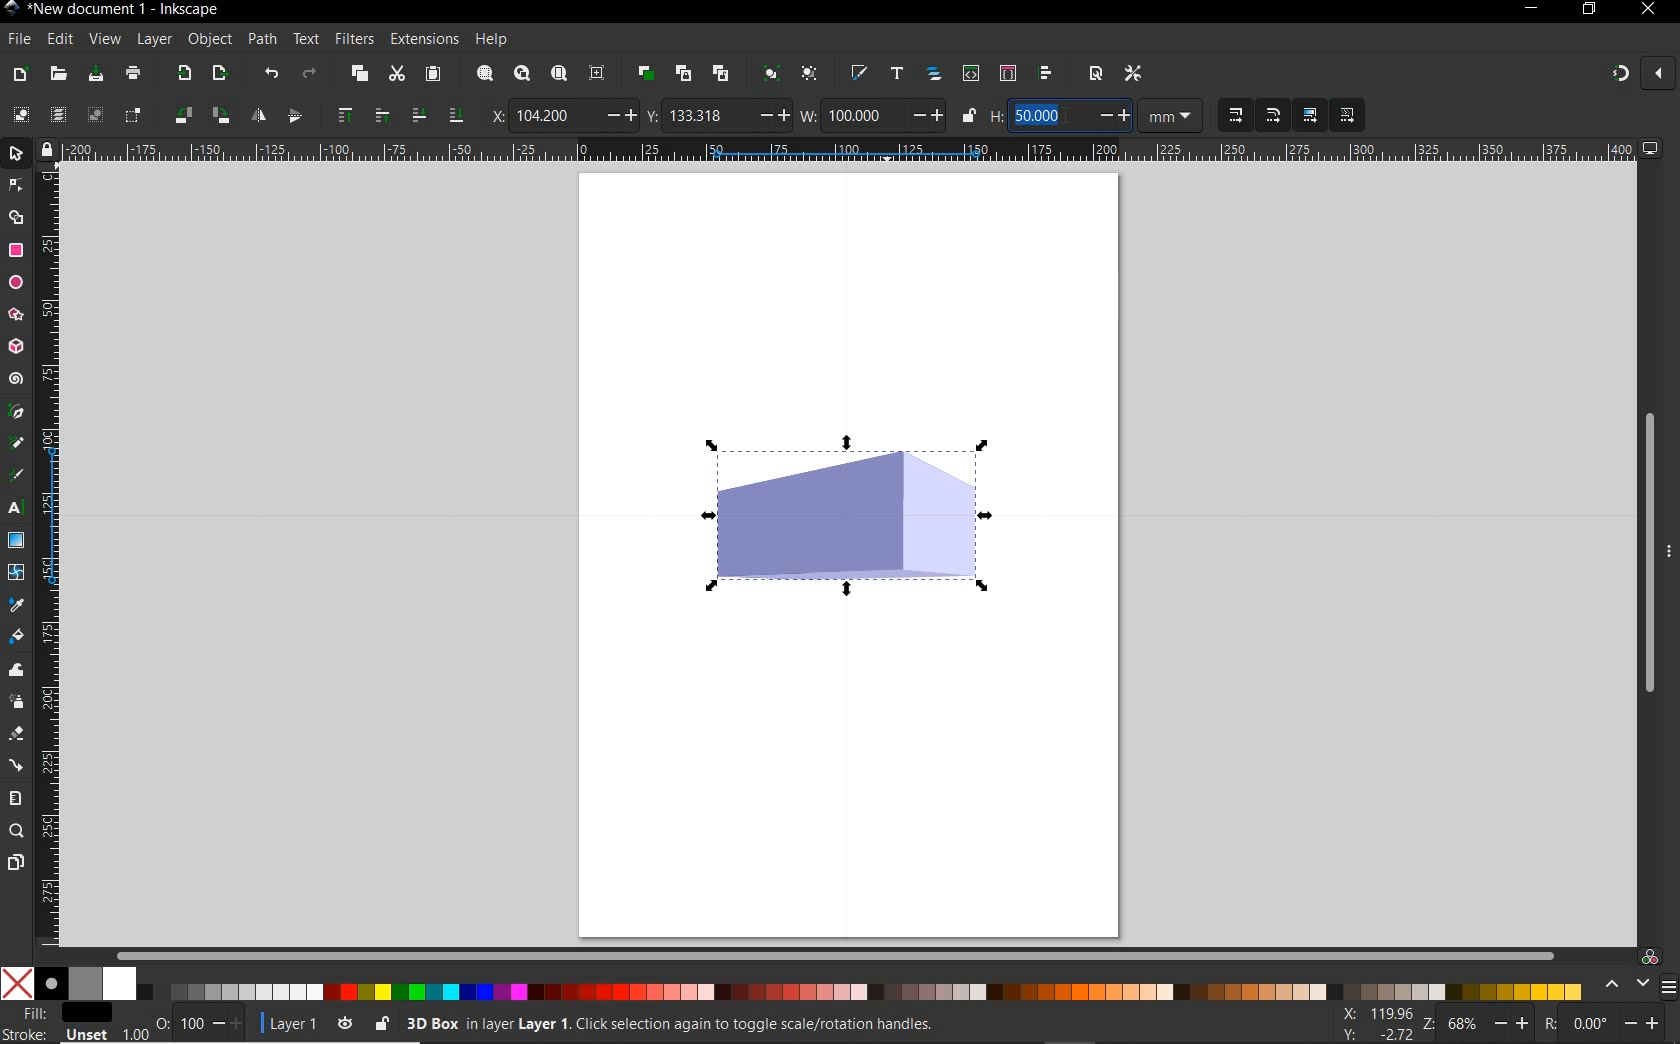 This screenshot has height=1044, width=1680. What do you see at coordinates (522, 72) in the screenshot?
I see `zoom drawing` at bounding box center [522, 72].